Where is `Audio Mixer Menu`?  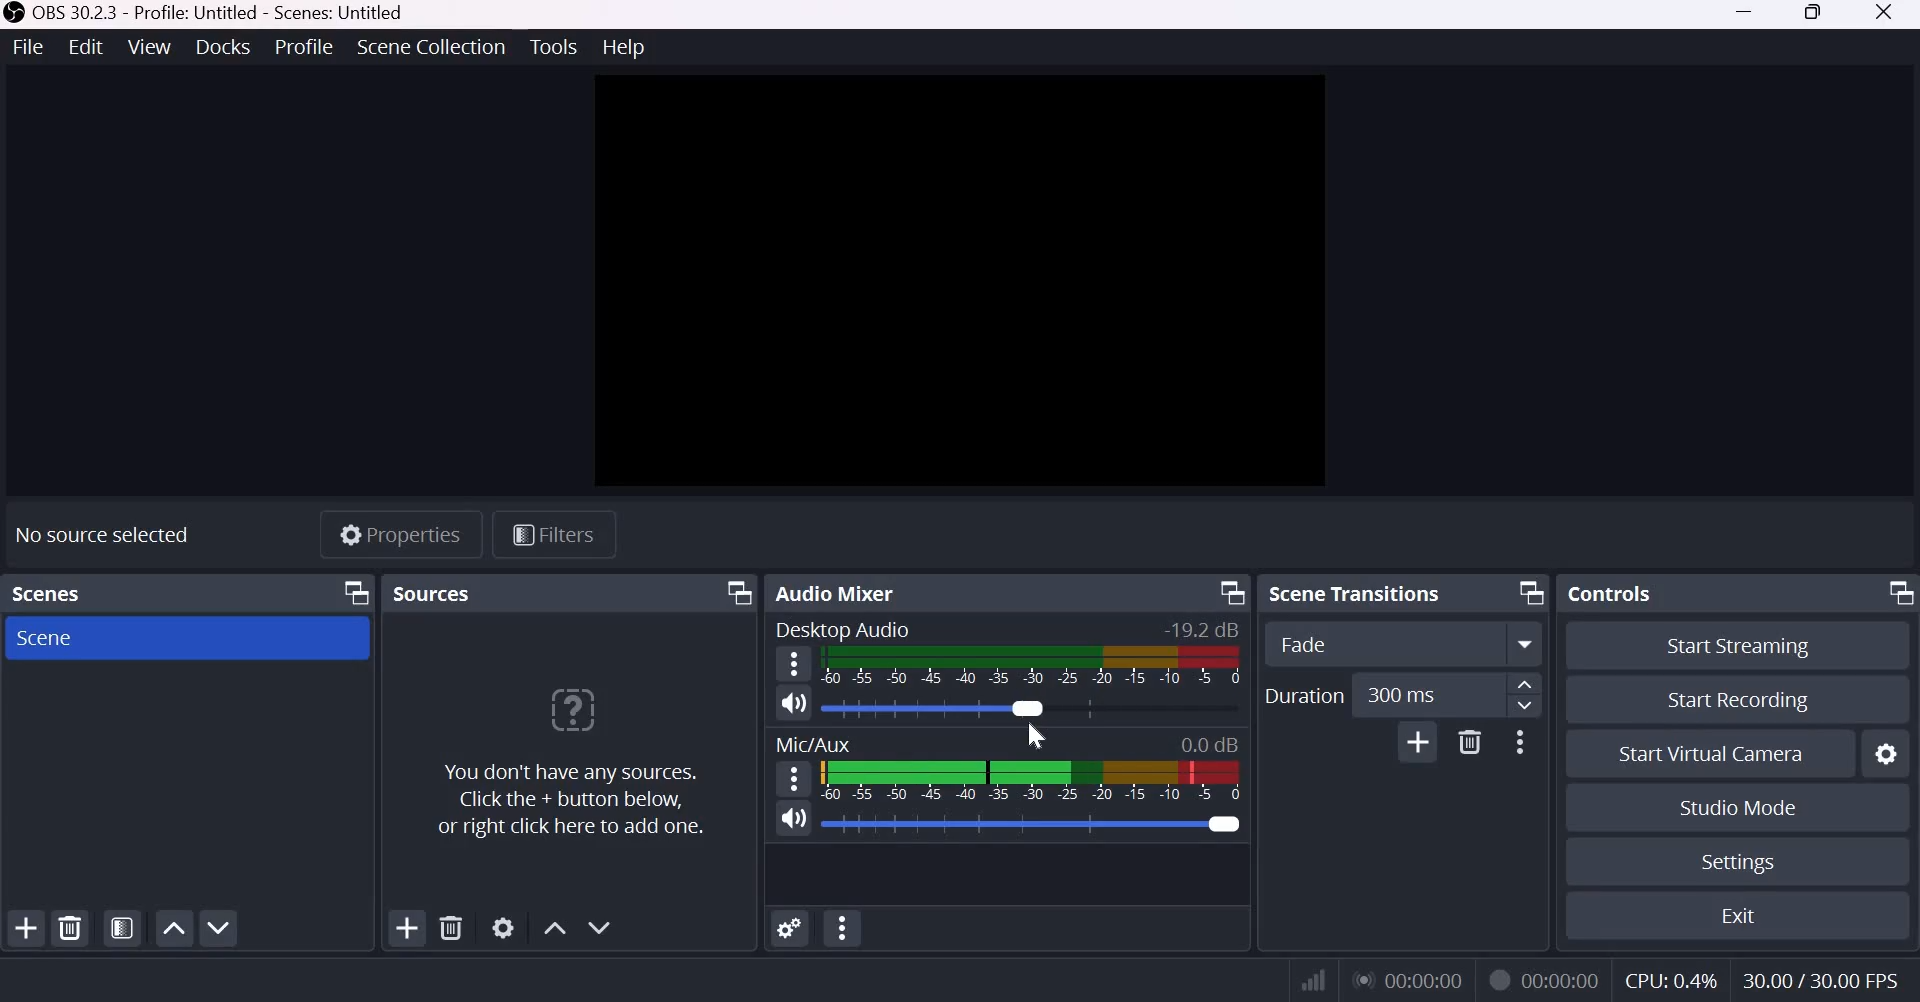
Audio Mixer Menu is located at coordinates (842, 930).